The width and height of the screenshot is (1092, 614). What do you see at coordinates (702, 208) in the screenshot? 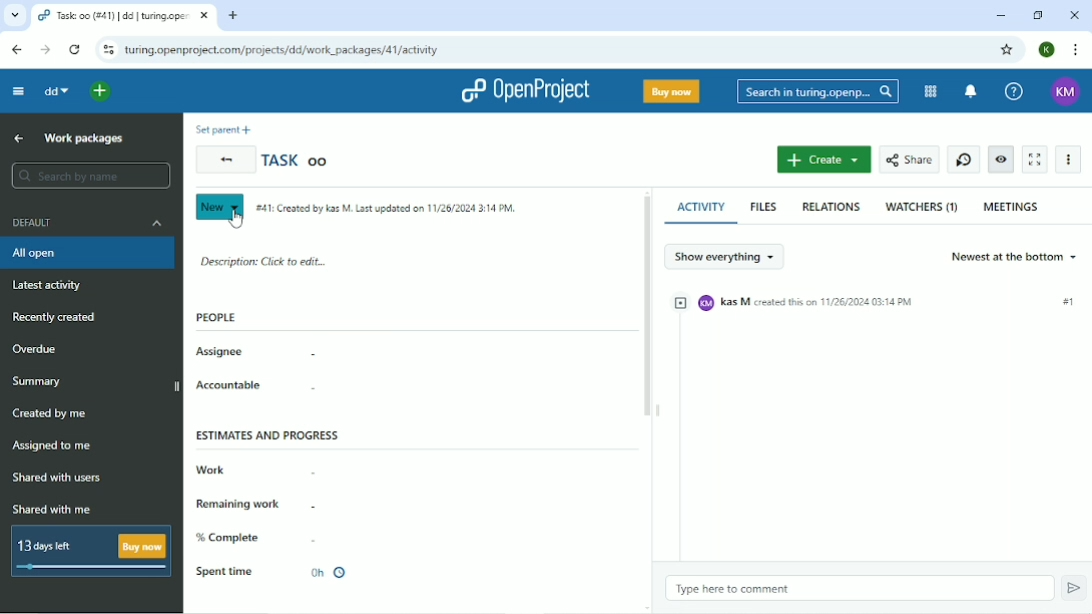
I see `ACTIVITY` at bounding box center [702, 208].